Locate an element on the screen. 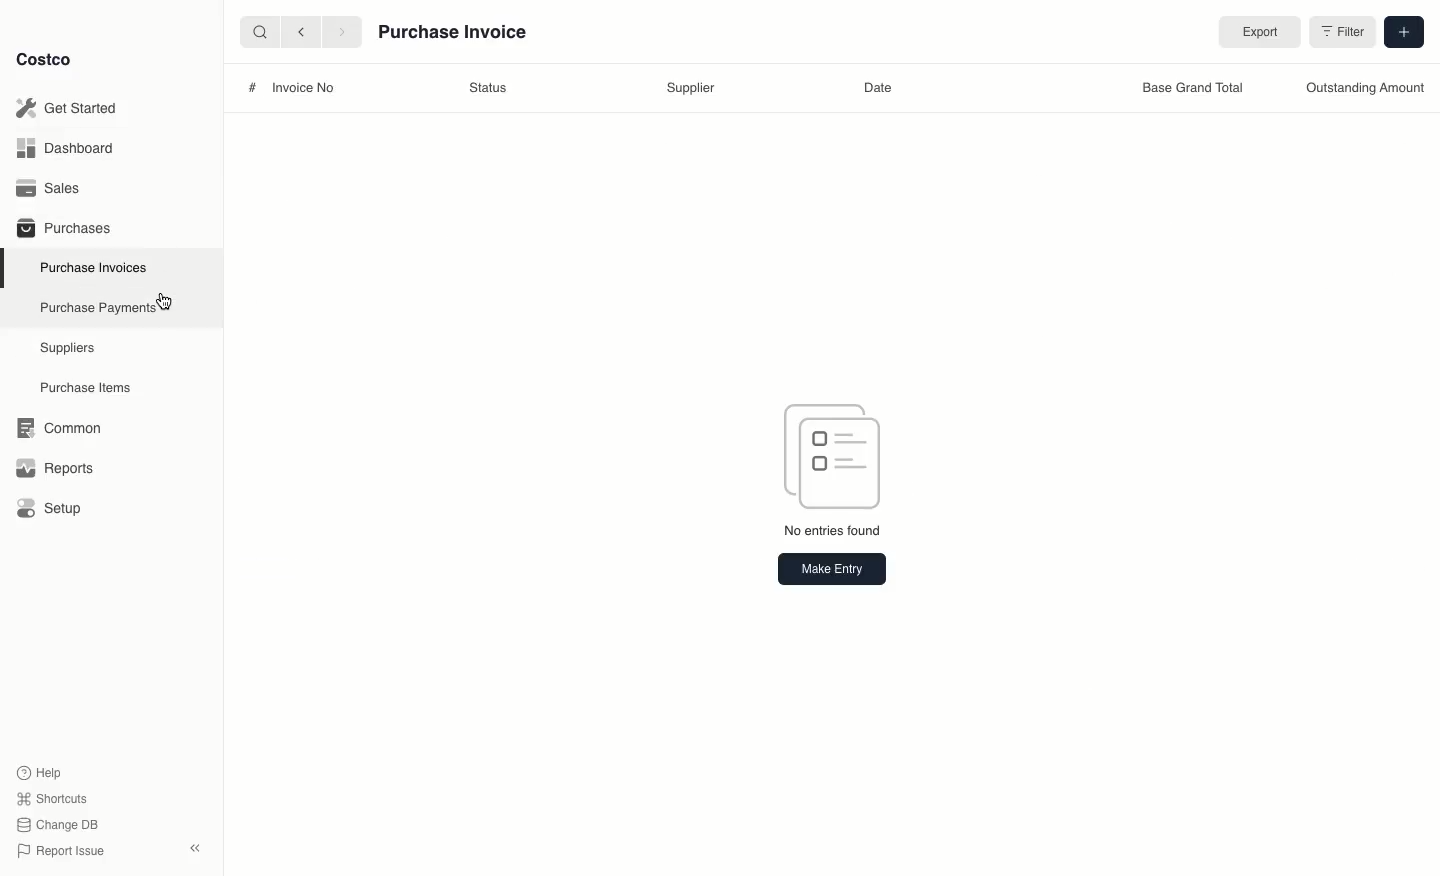 Image resolution: width=1440 pixels, height=876 pixels. Purchase Items is located at coordinates (88, 388).